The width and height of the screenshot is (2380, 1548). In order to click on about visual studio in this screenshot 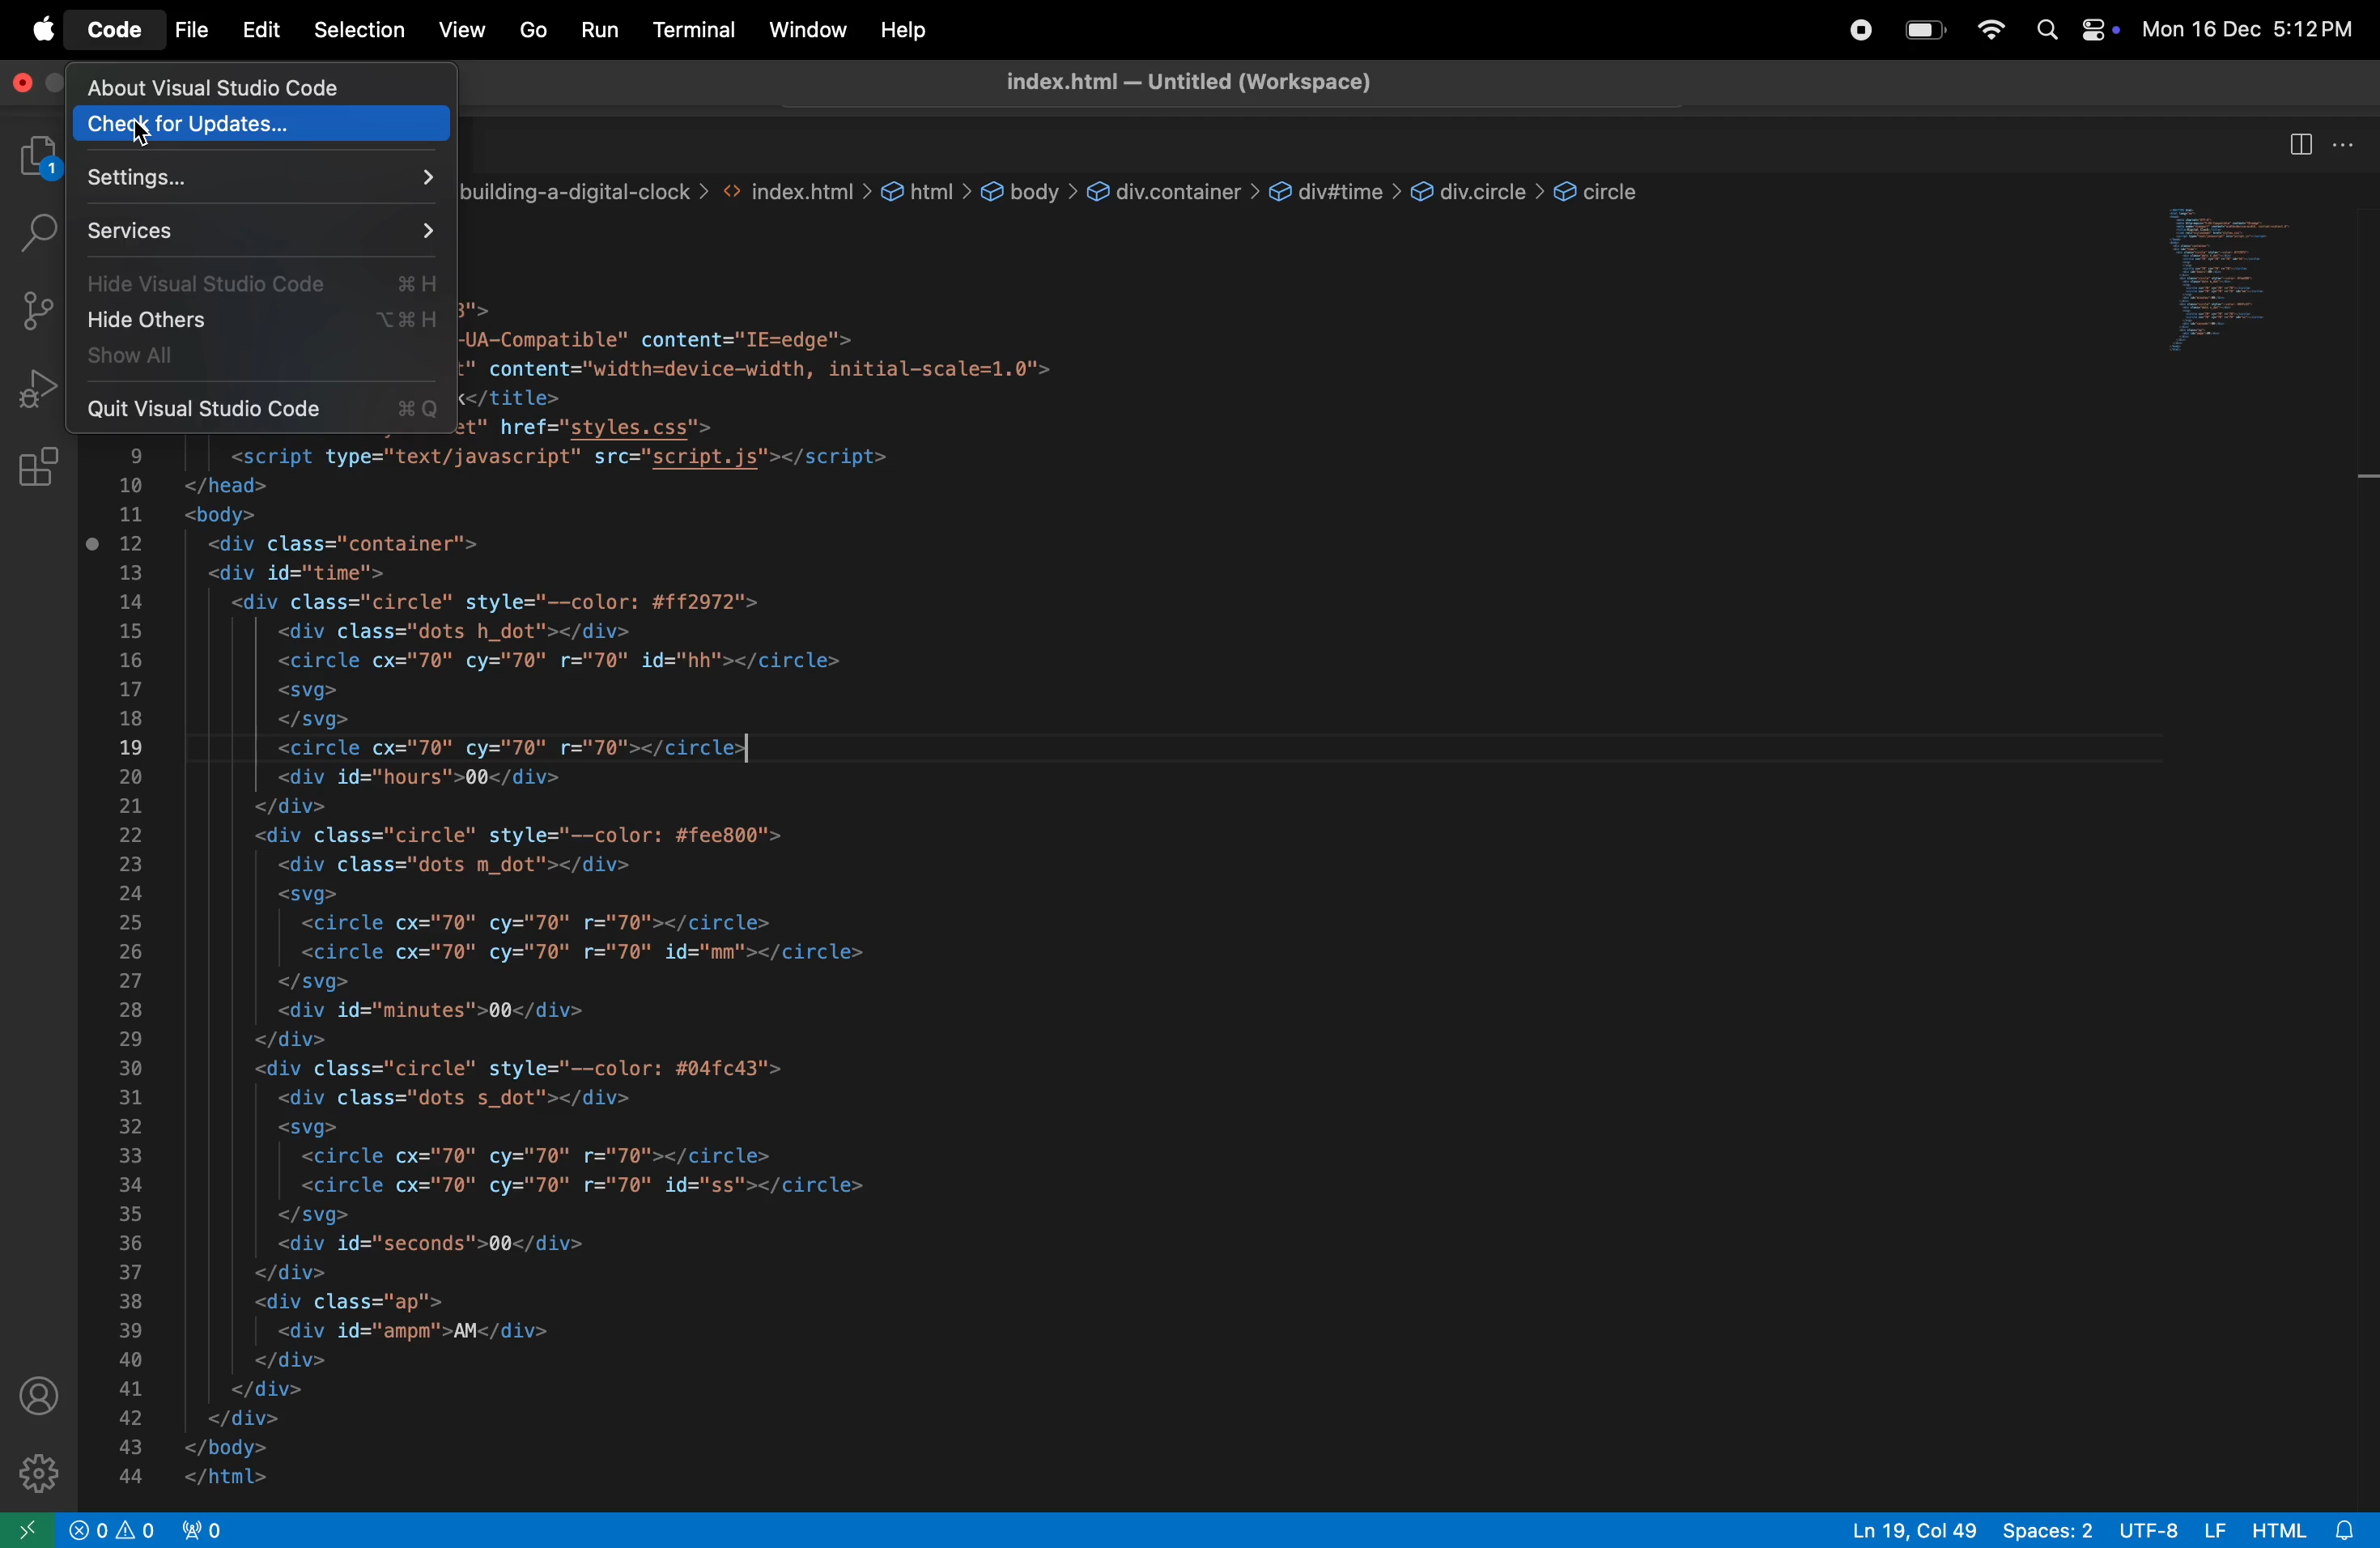, I will do `click(267, 85)`.